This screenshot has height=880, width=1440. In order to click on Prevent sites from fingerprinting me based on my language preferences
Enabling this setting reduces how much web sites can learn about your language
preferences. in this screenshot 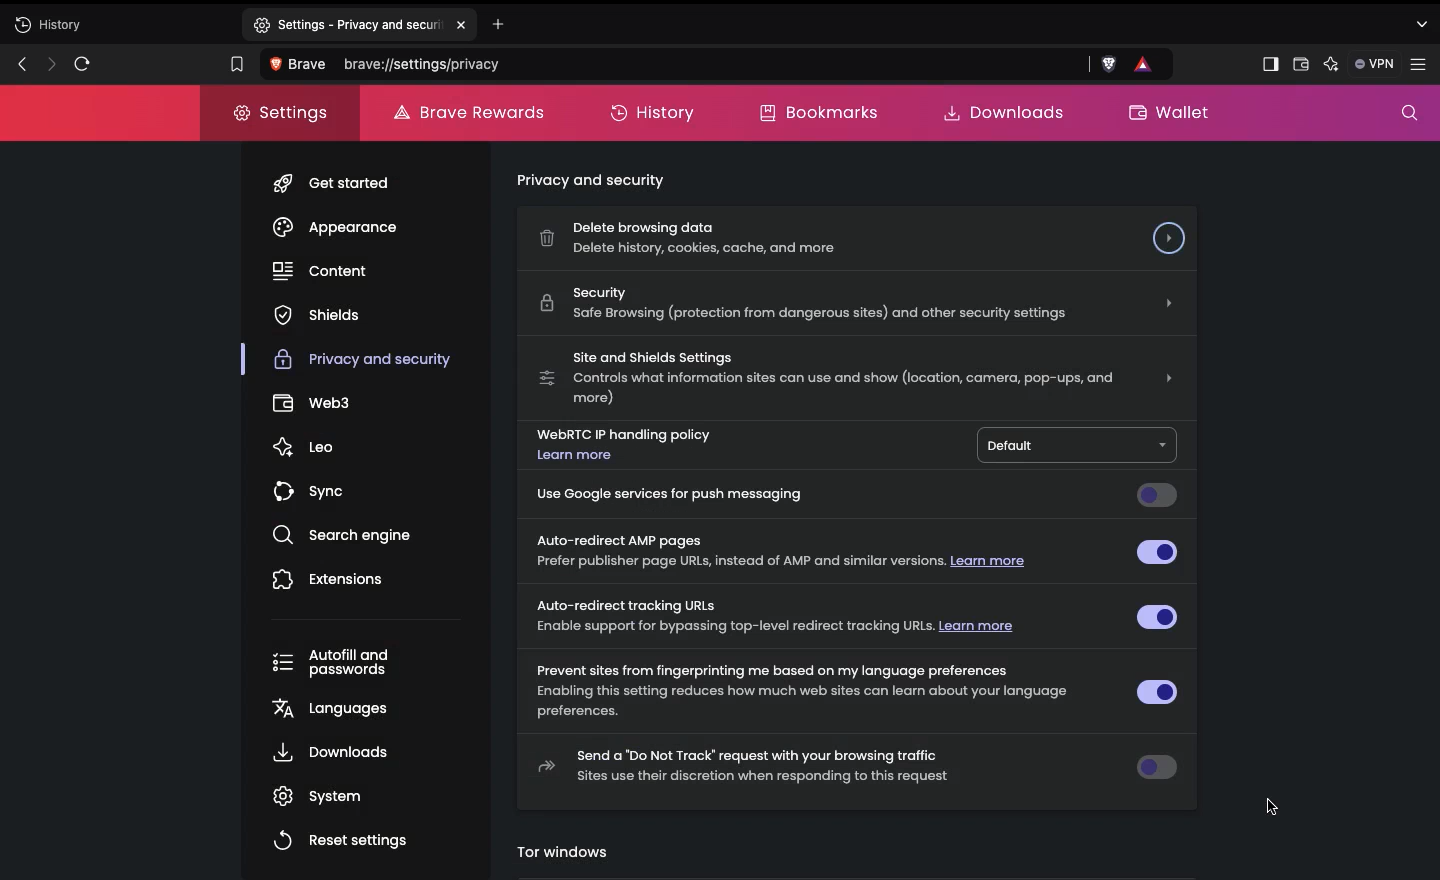, I will do `click(857, 690)`.